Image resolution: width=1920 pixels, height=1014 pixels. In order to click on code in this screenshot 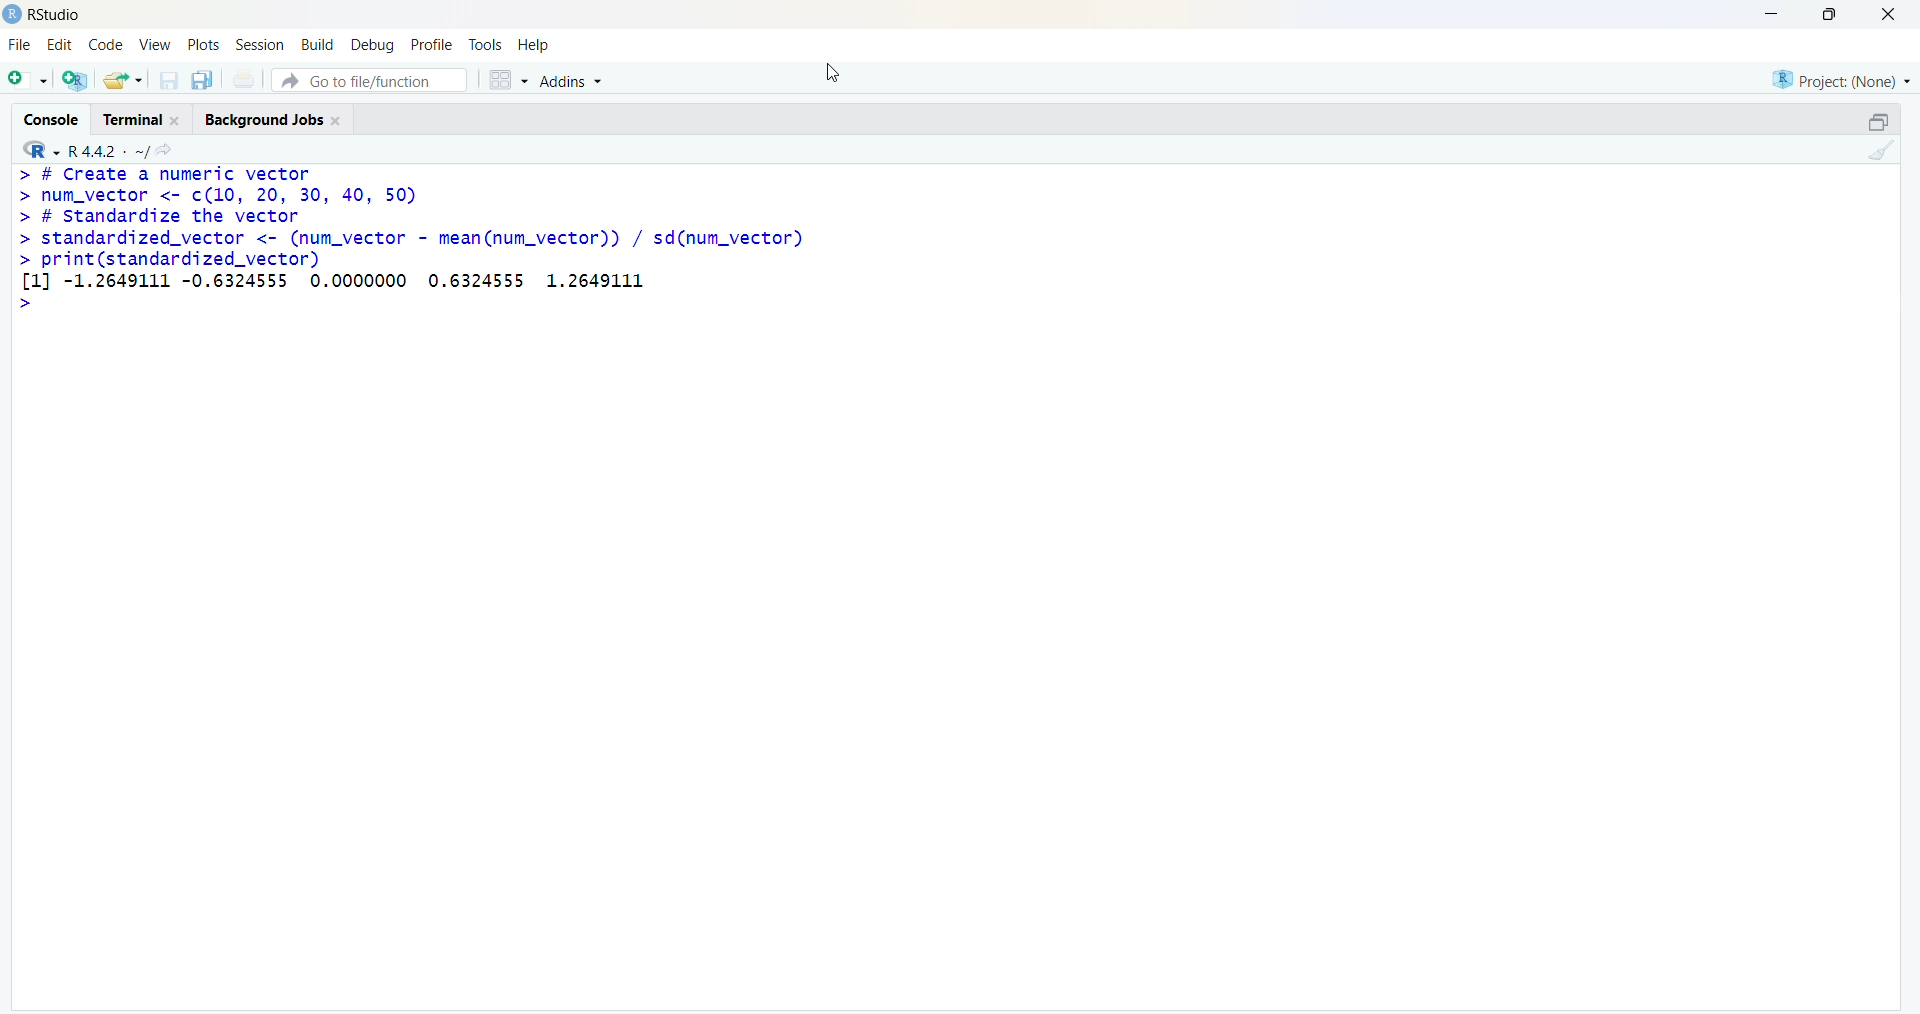, I will do `click(106, 45)`.